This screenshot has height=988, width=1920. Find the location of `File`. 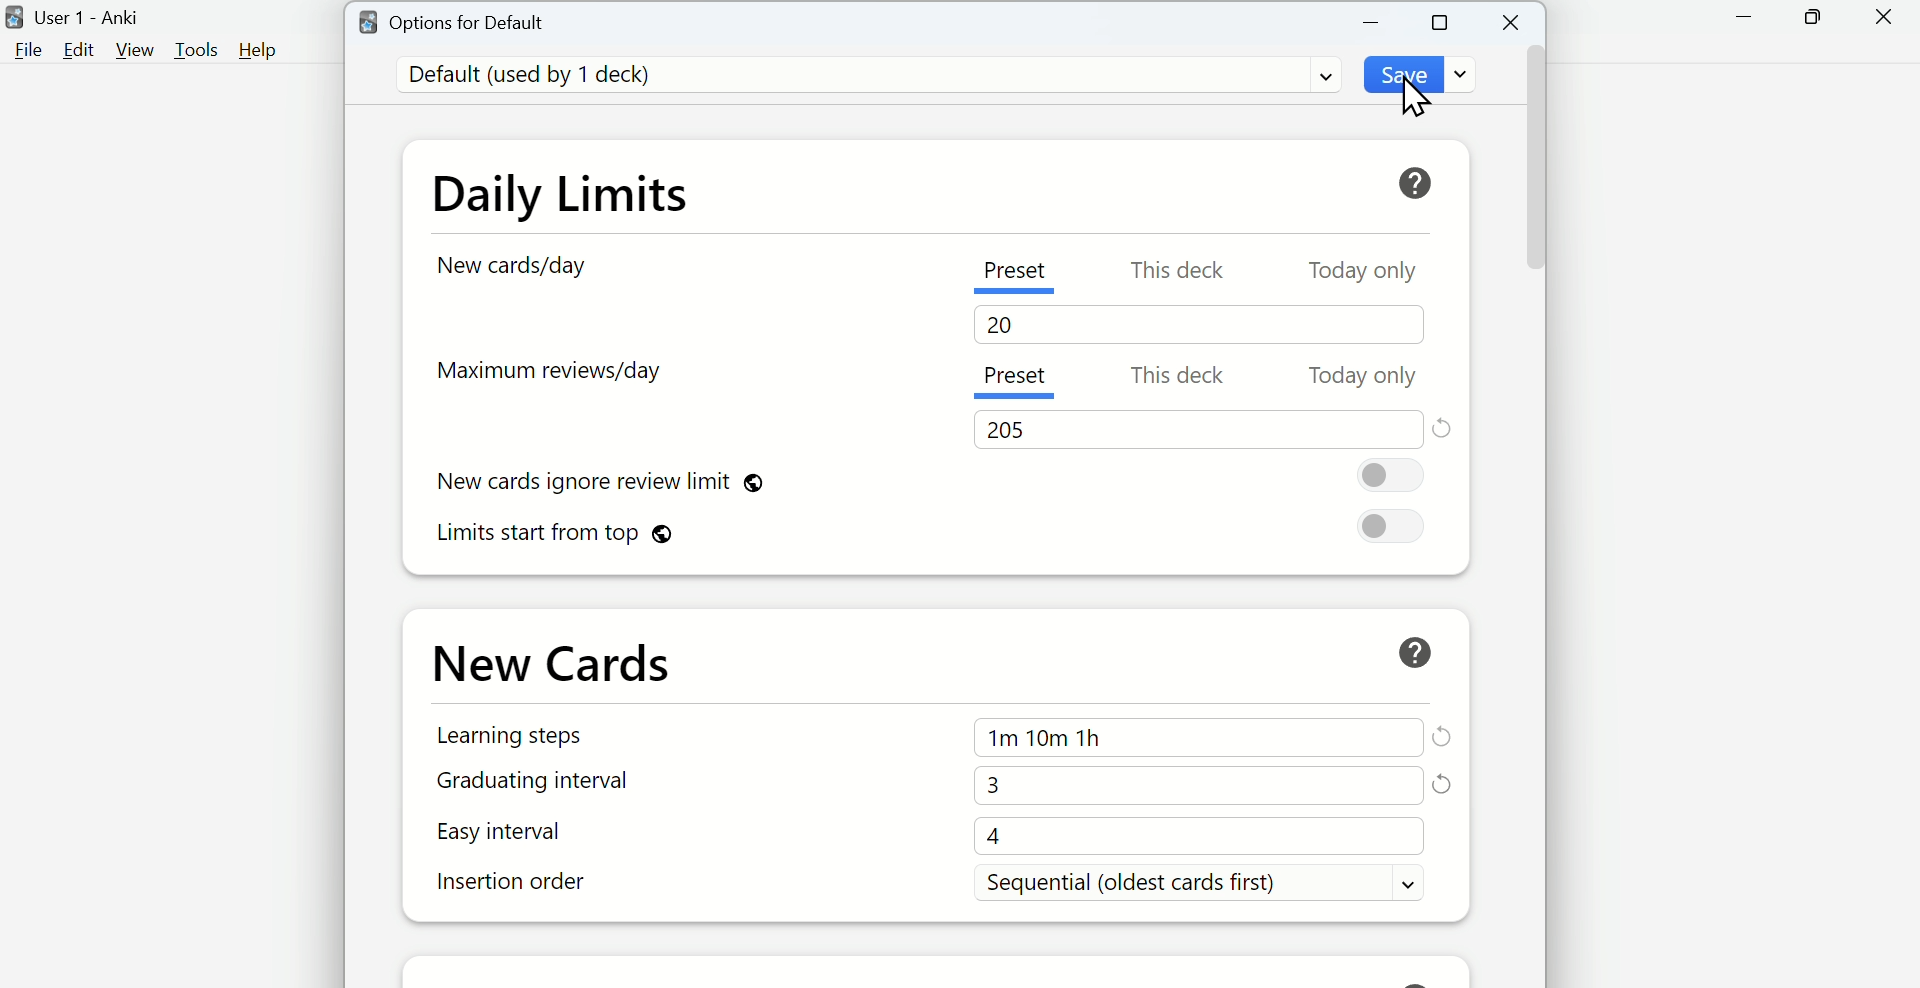

File is located at coordinates (28, 54).